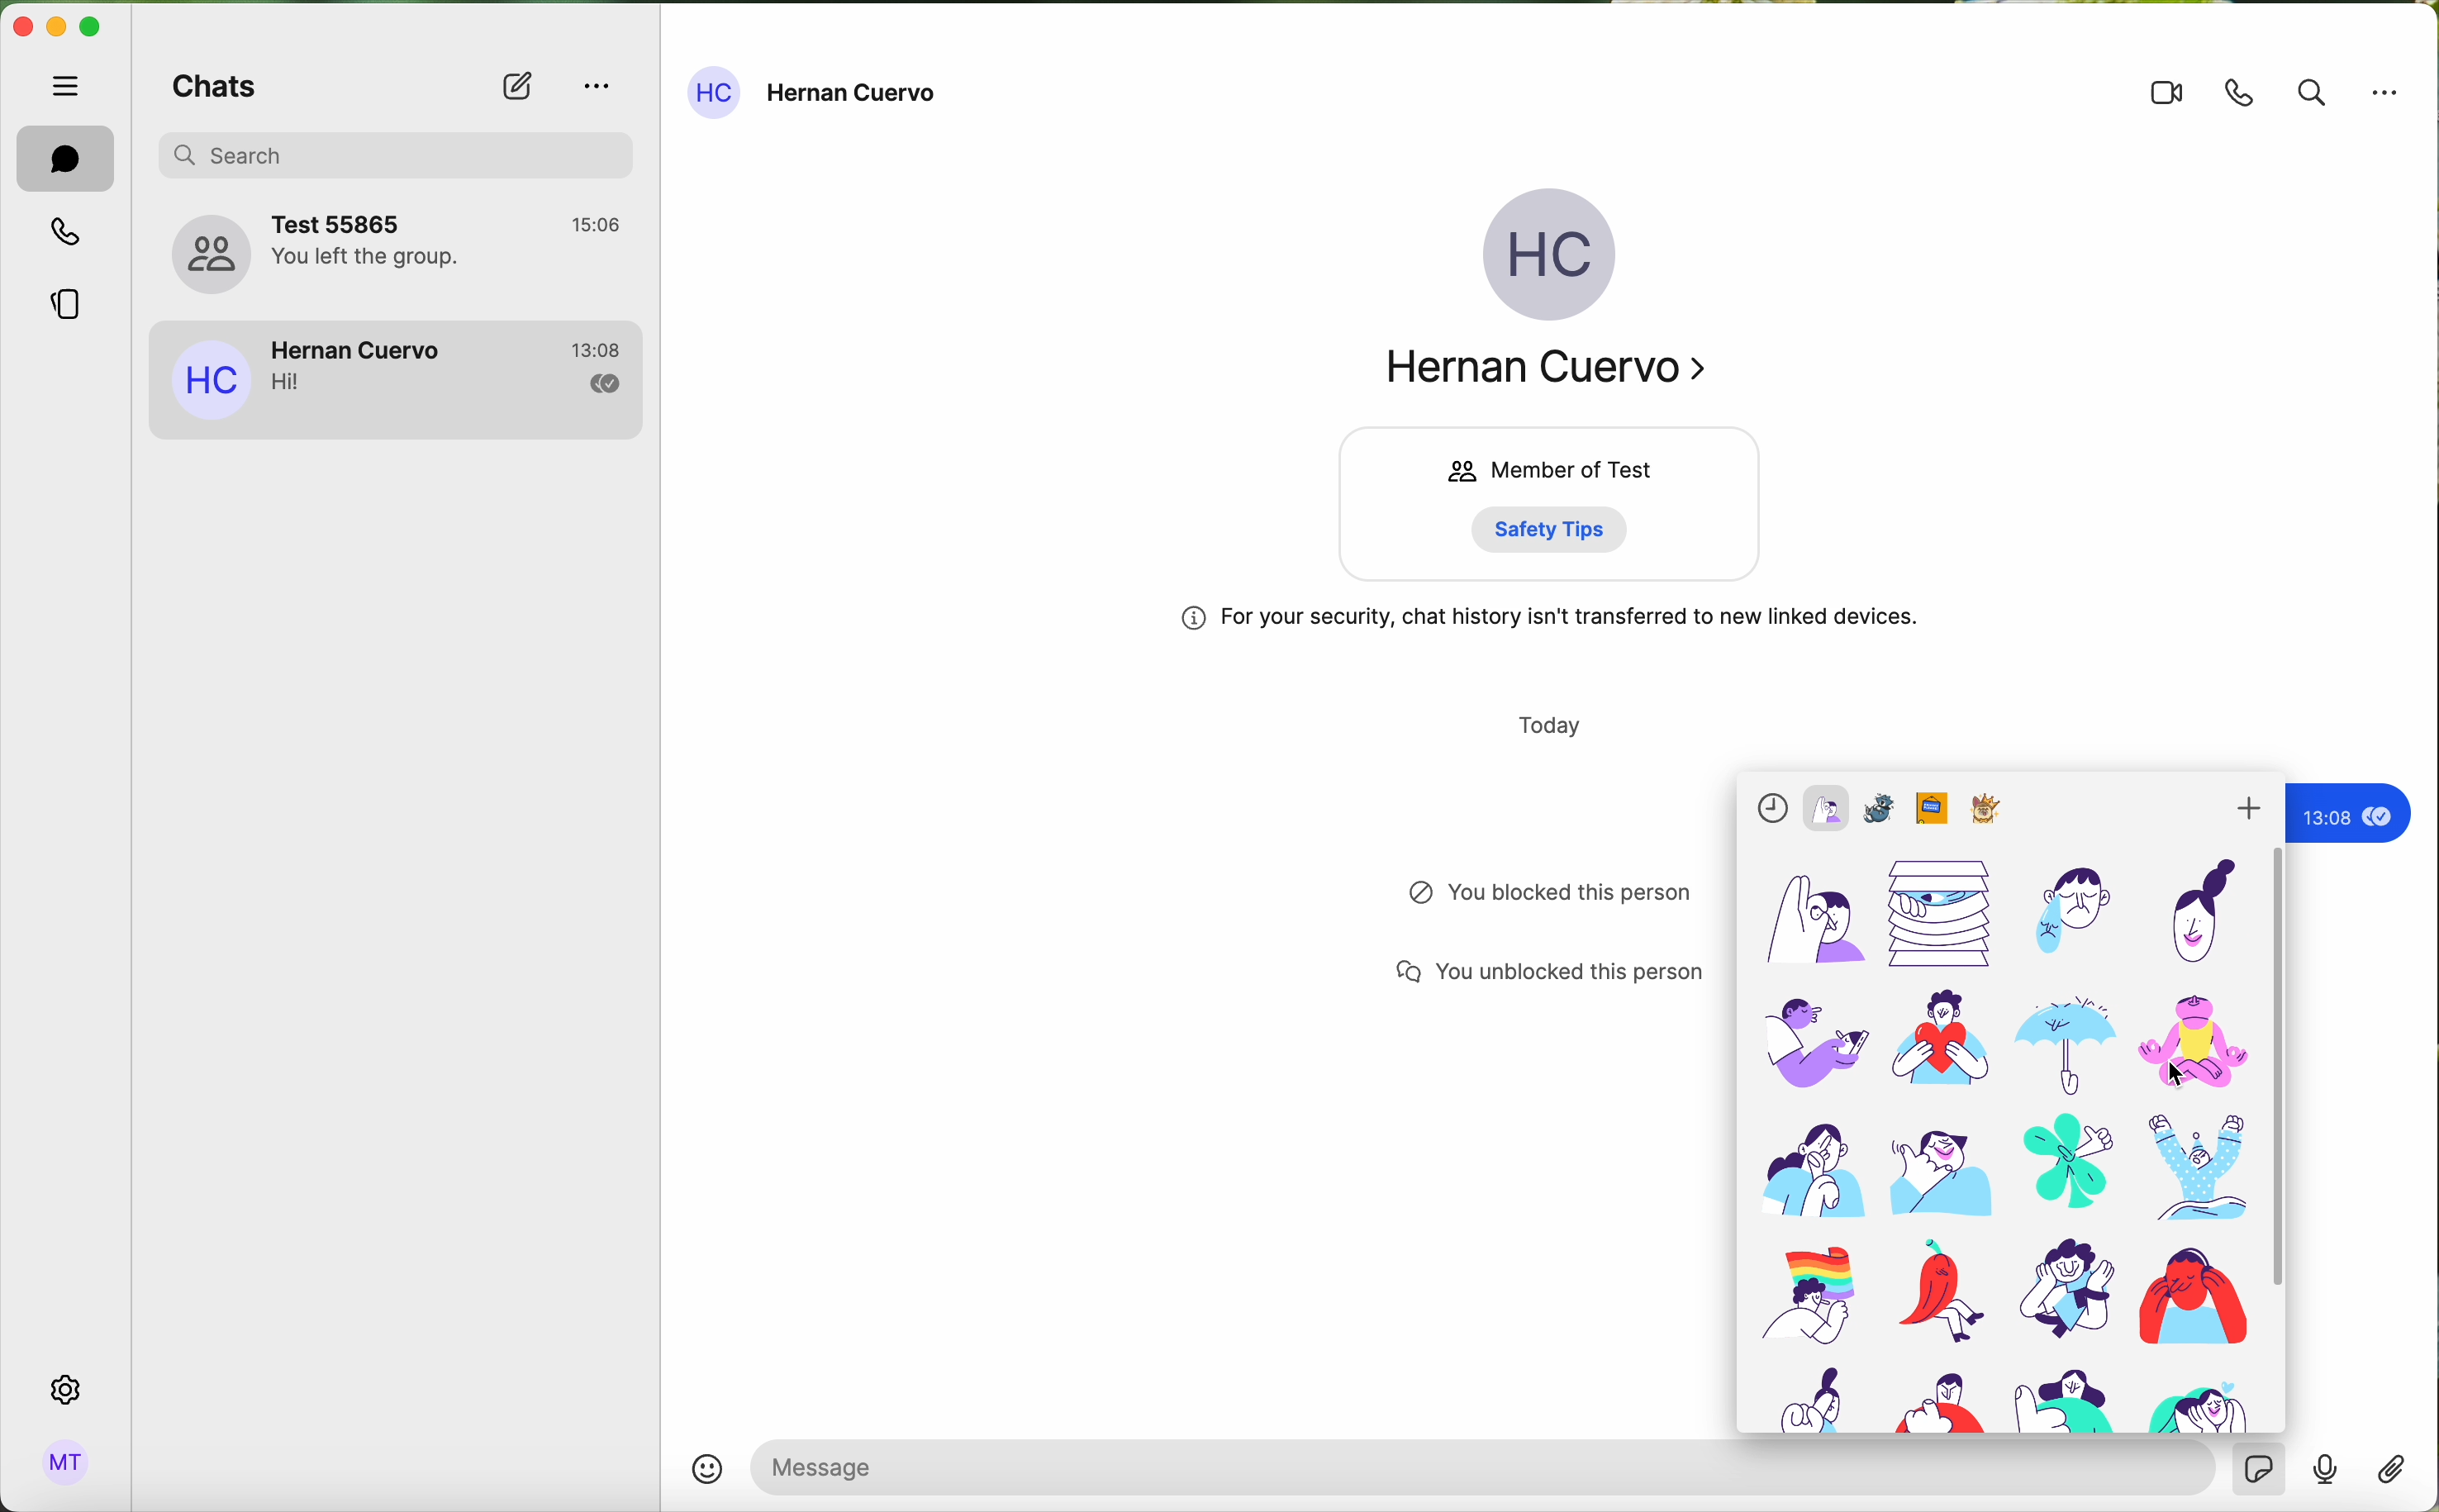 Image resolution: width=2439 pixels, height=1512 pixels. What do you see at coordinates (1547, 621) in the screenshot?
I see `safety message` at bounding box center [1547, 621].